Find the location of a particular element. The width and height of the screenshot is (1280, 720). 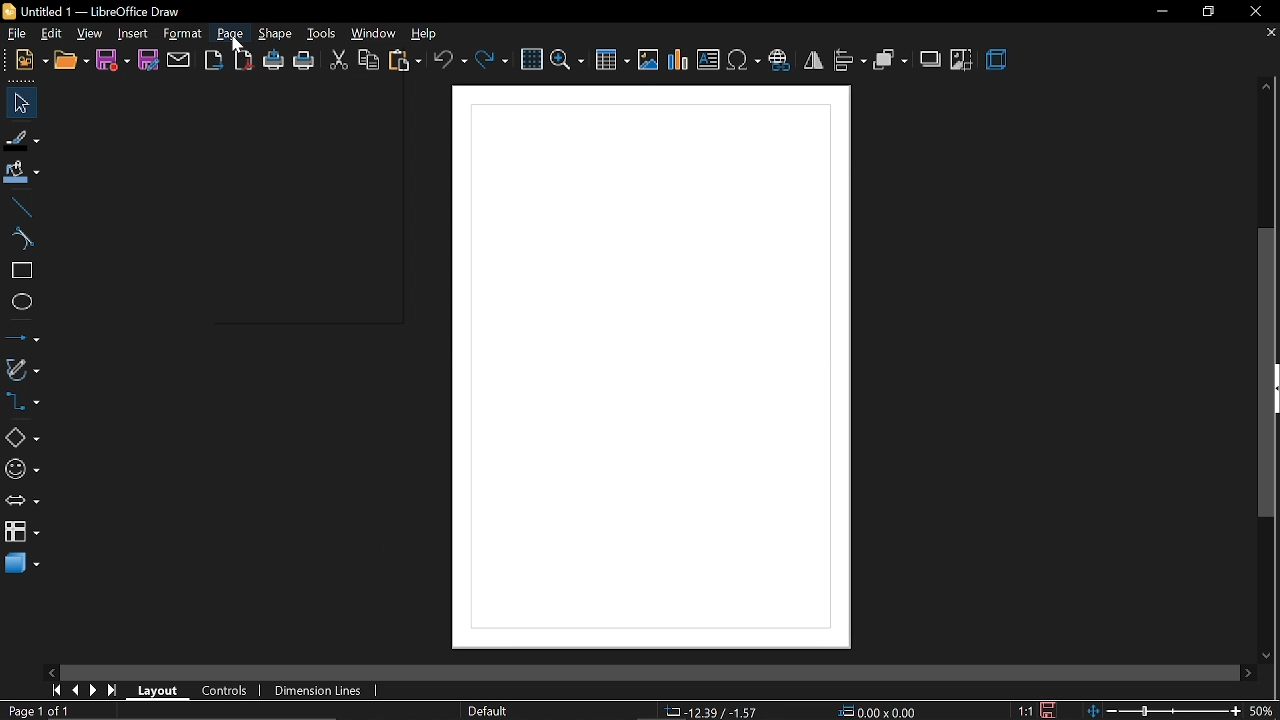

rectangle is located at coordinates (22, 273).